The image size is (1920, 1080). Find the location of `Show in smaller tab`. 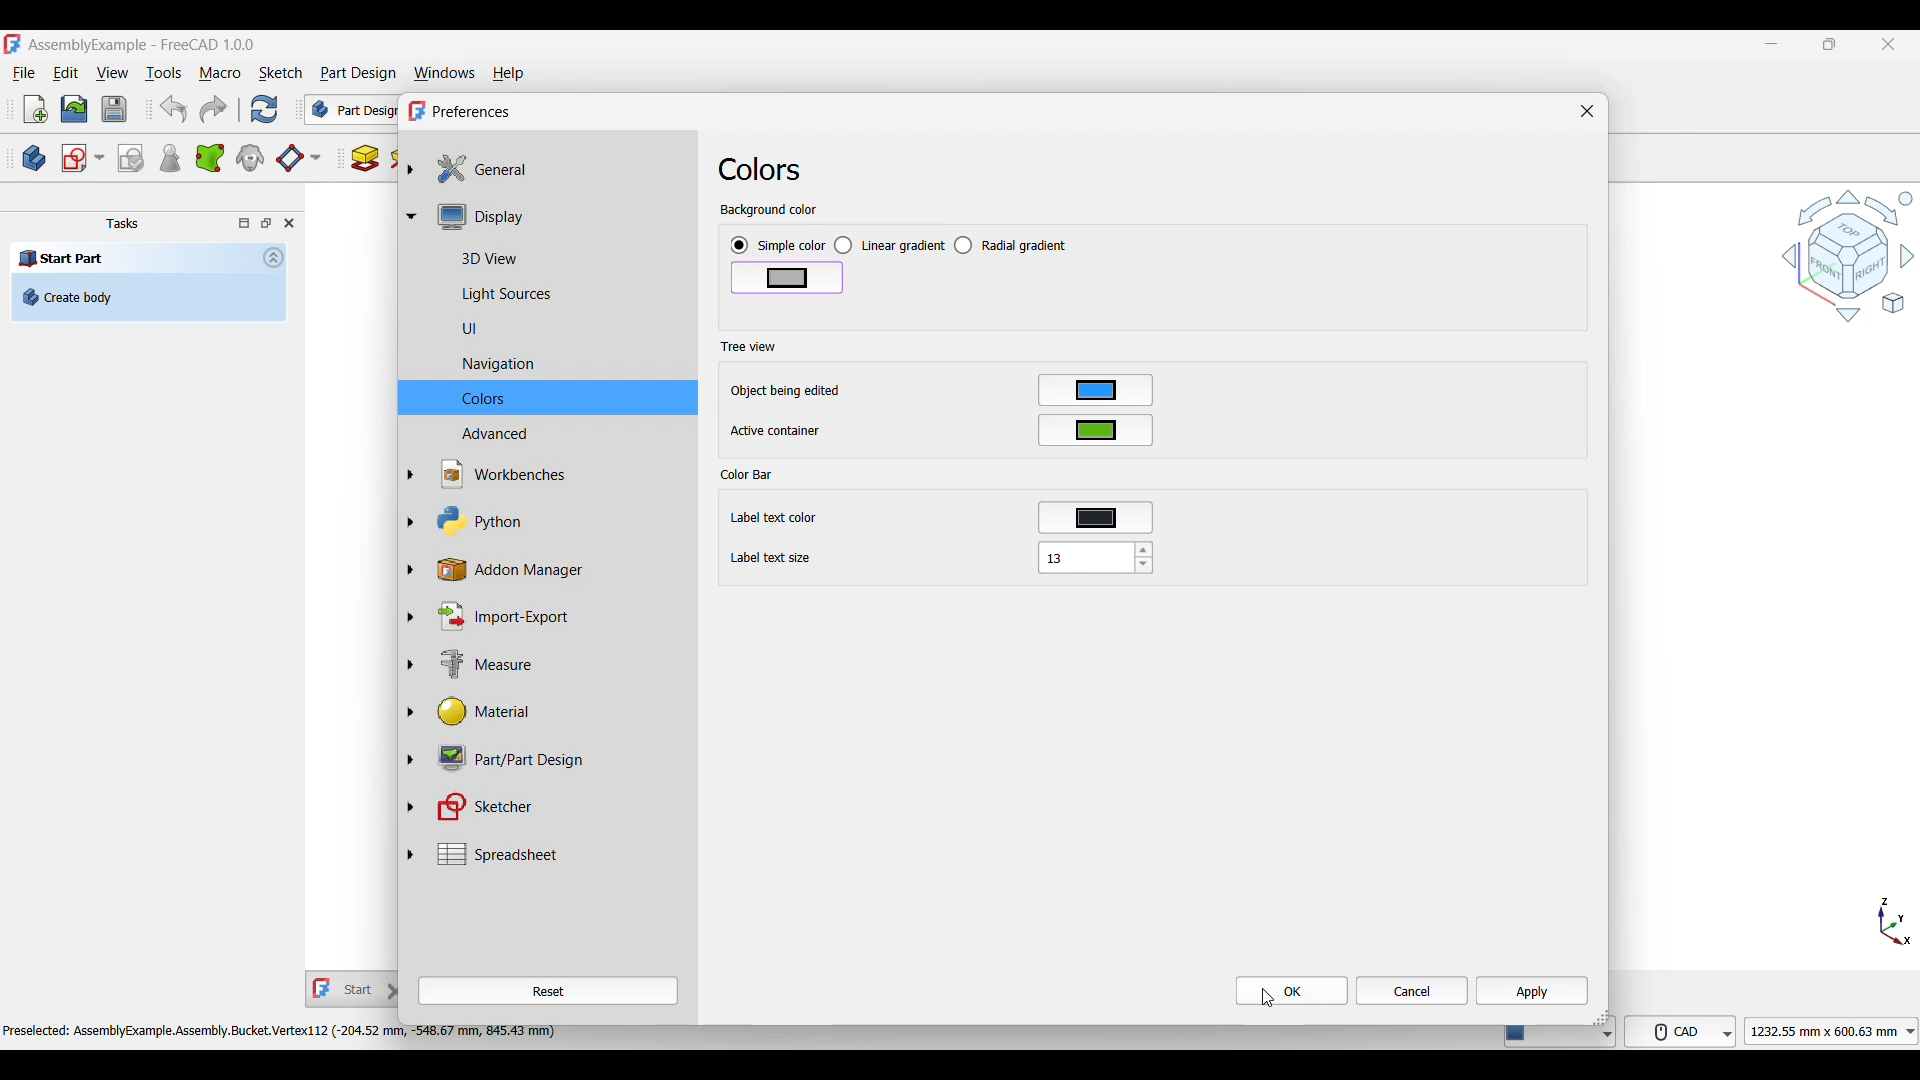

Show in smaller tab is located at coordinates (1830, 44).